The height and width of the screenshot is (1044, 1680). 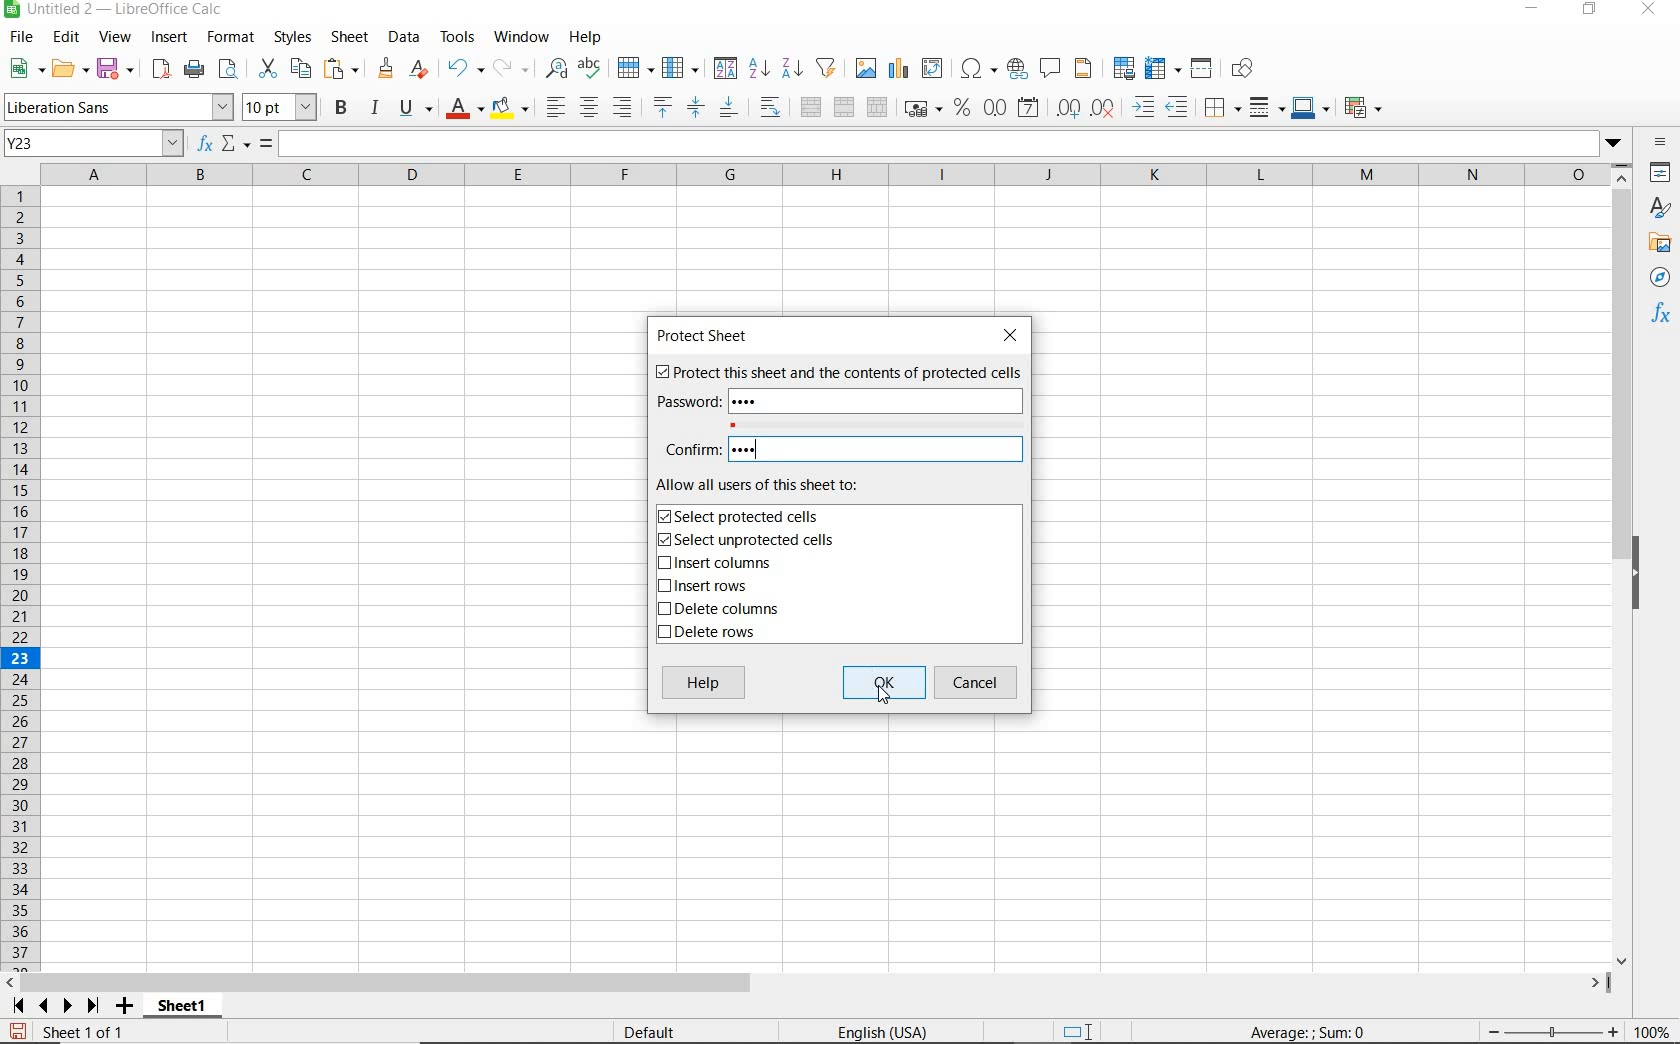 I want to click on EDIT, so click(x=66, y=37).